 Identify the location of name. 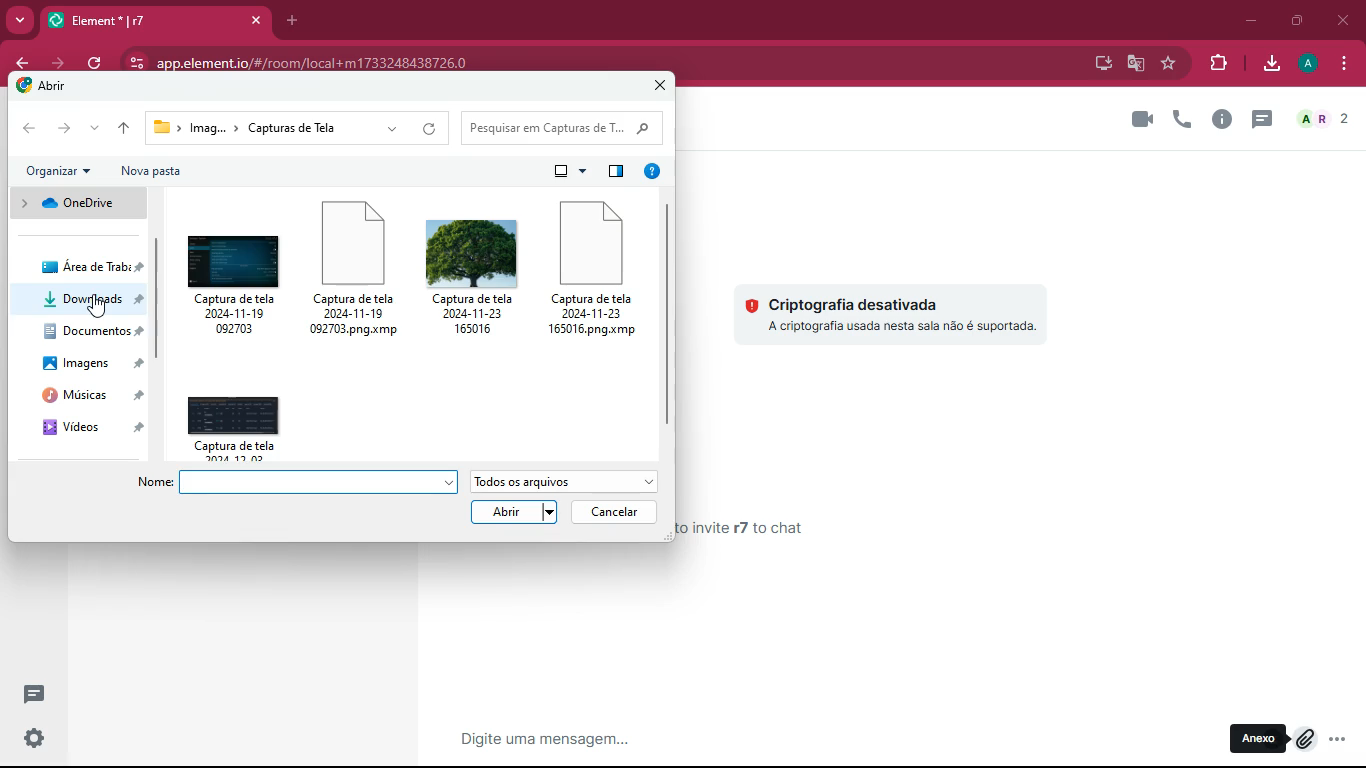
(299, 483).